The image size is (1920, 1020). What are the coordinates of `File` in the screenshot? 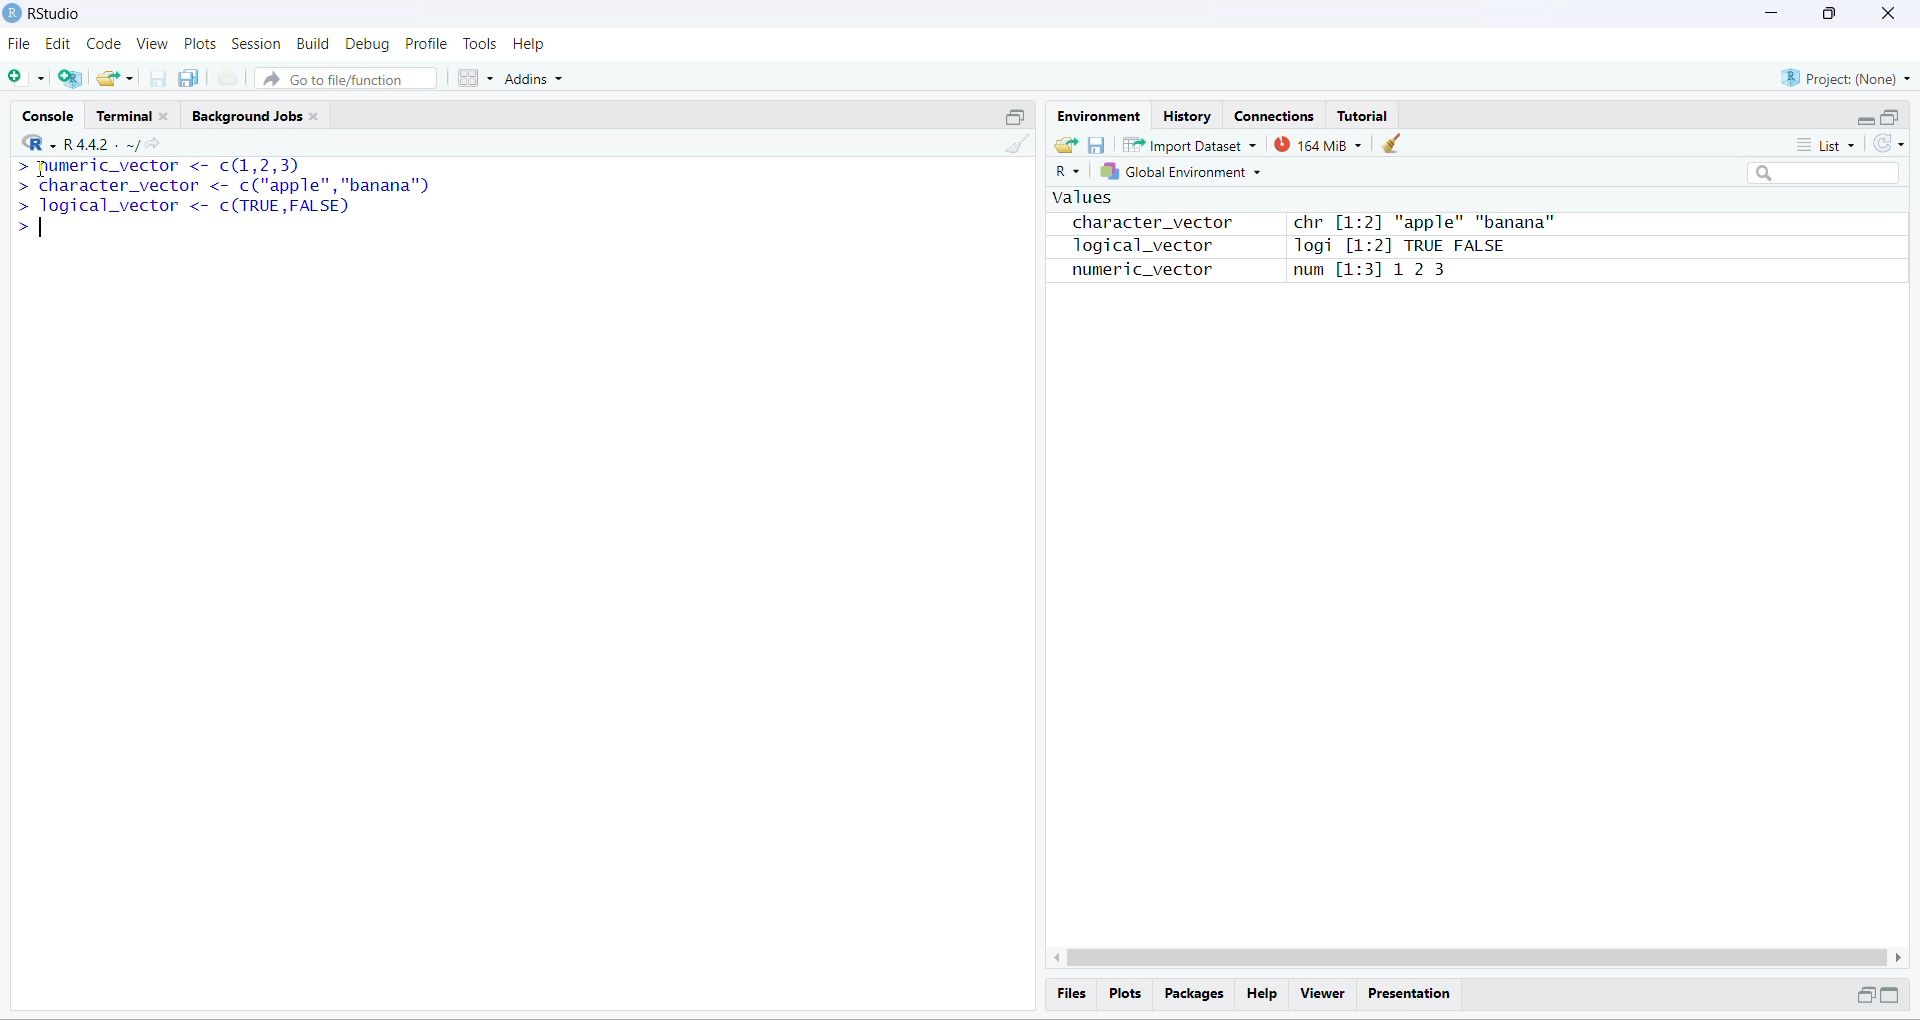 It's located at (20, 45).